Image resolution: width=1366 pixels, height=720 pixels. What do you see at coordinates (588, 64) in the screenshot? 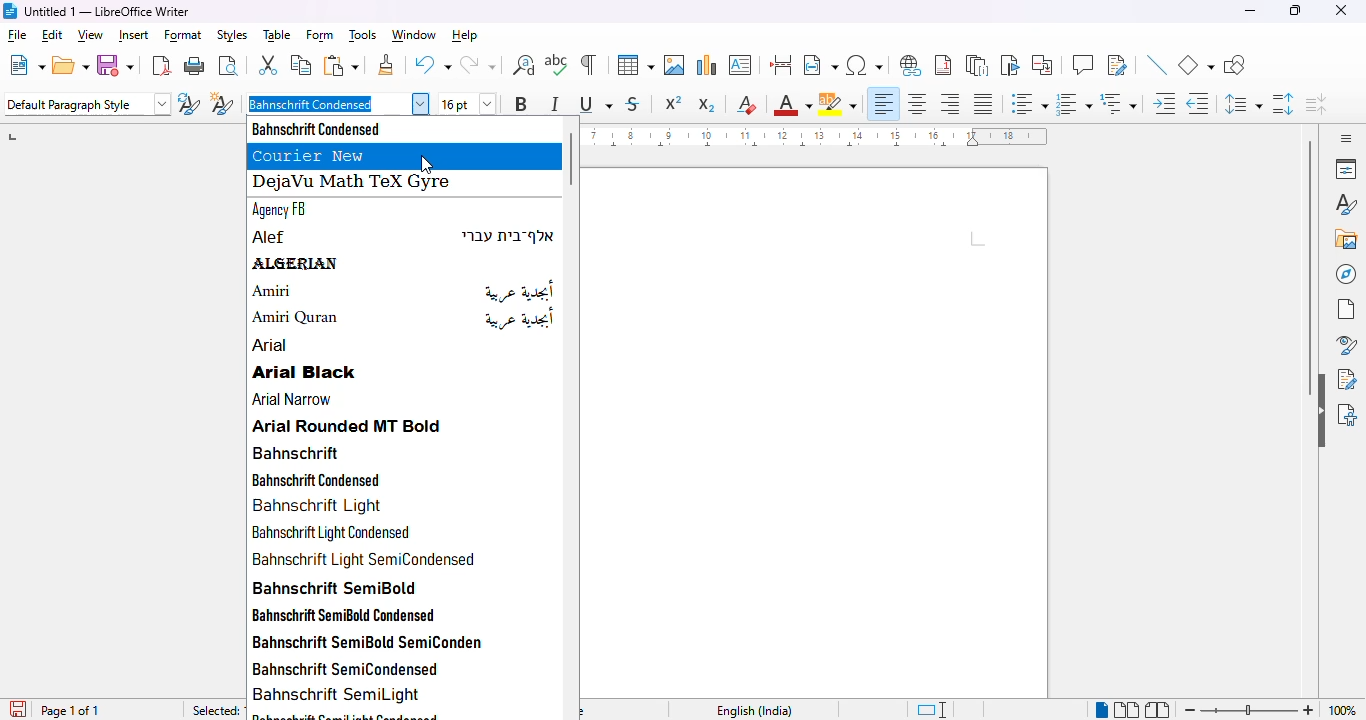
I see `toggle formatting marks` at bounding box center [588, 64].